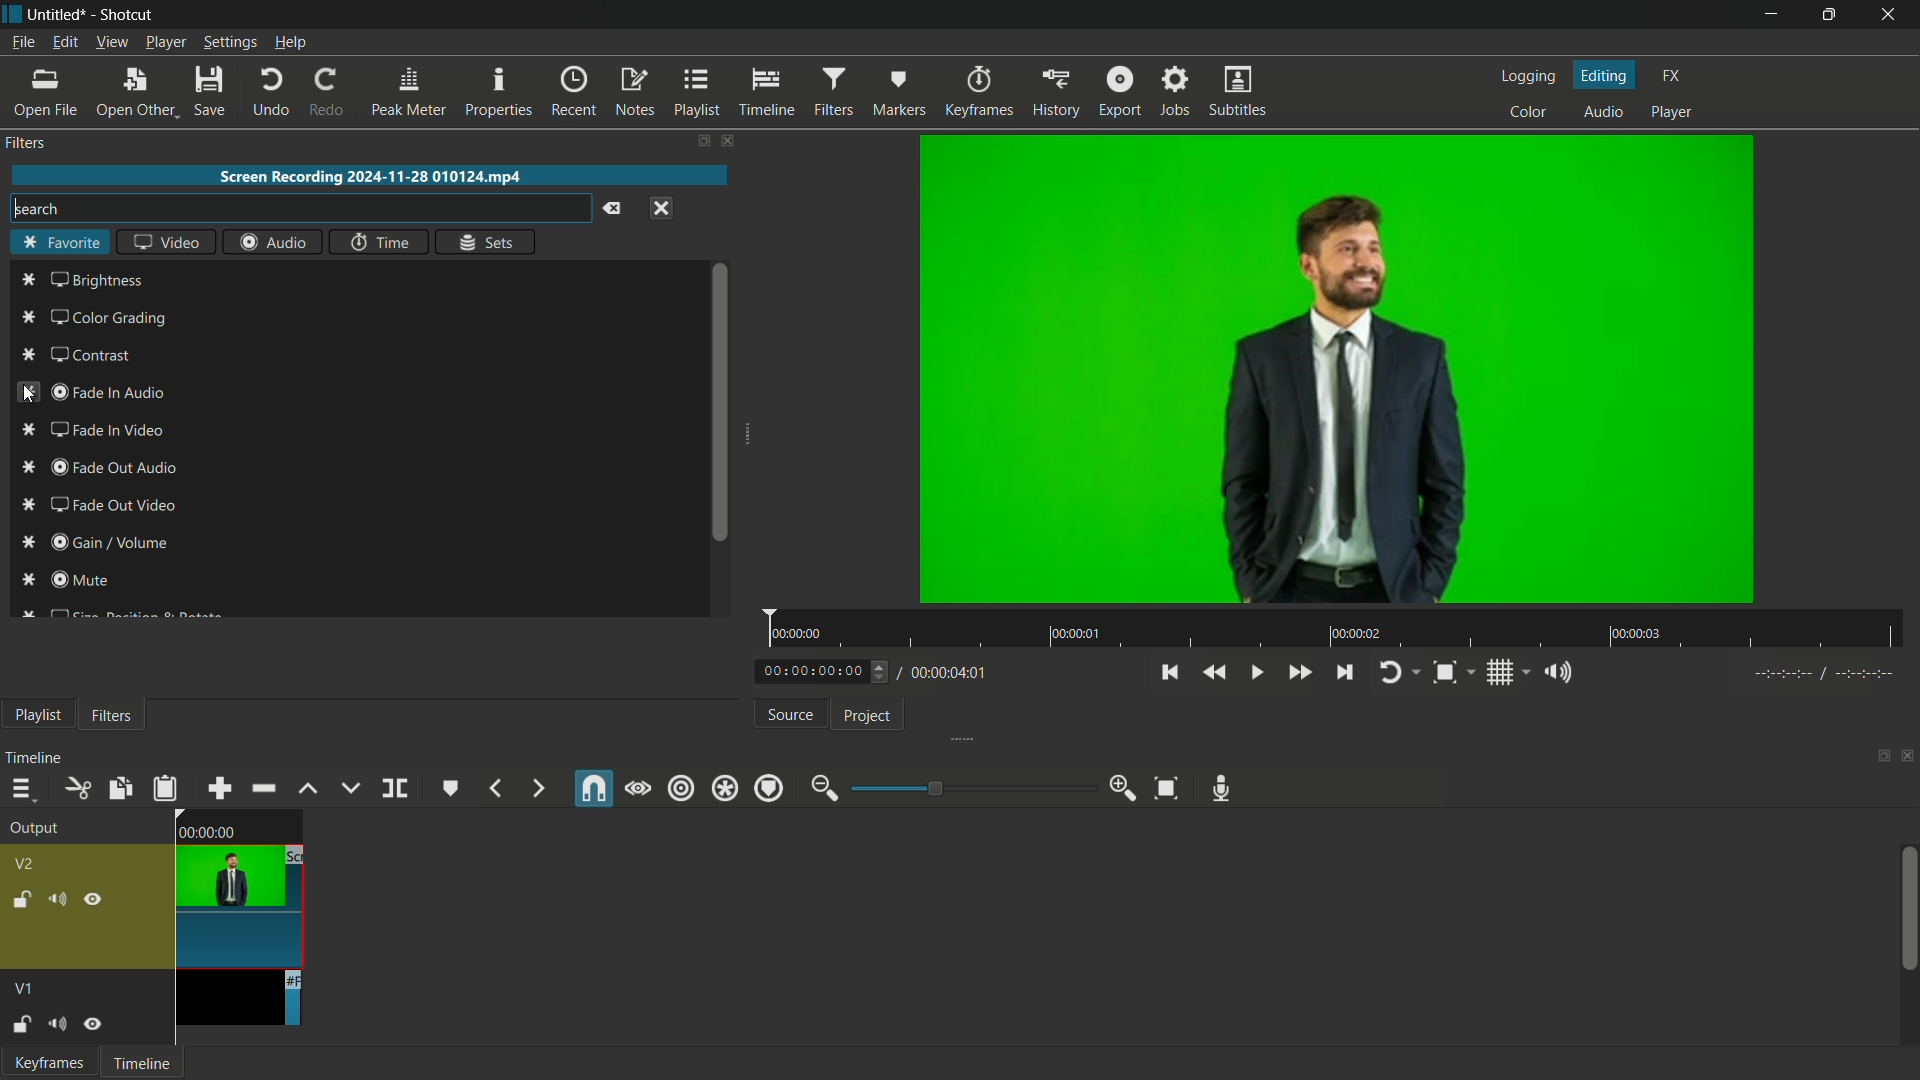 Image resolution: width=1920 pixels, height=1080 pixels. I want to click on toggle grid, so click(1499, 673).